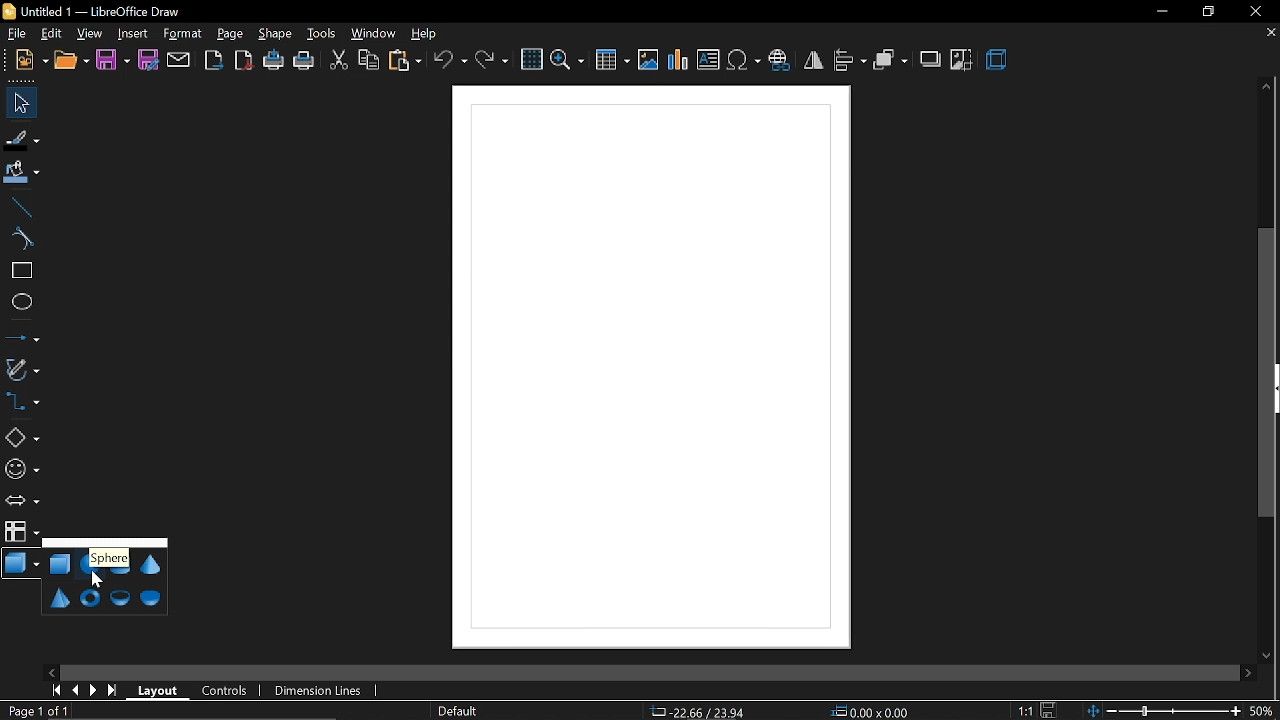 The width and height of the screenshot is (1280, 720). Describe the element at coordinates (325, 692) in the screenshot. I see `dimension lines` at that location.